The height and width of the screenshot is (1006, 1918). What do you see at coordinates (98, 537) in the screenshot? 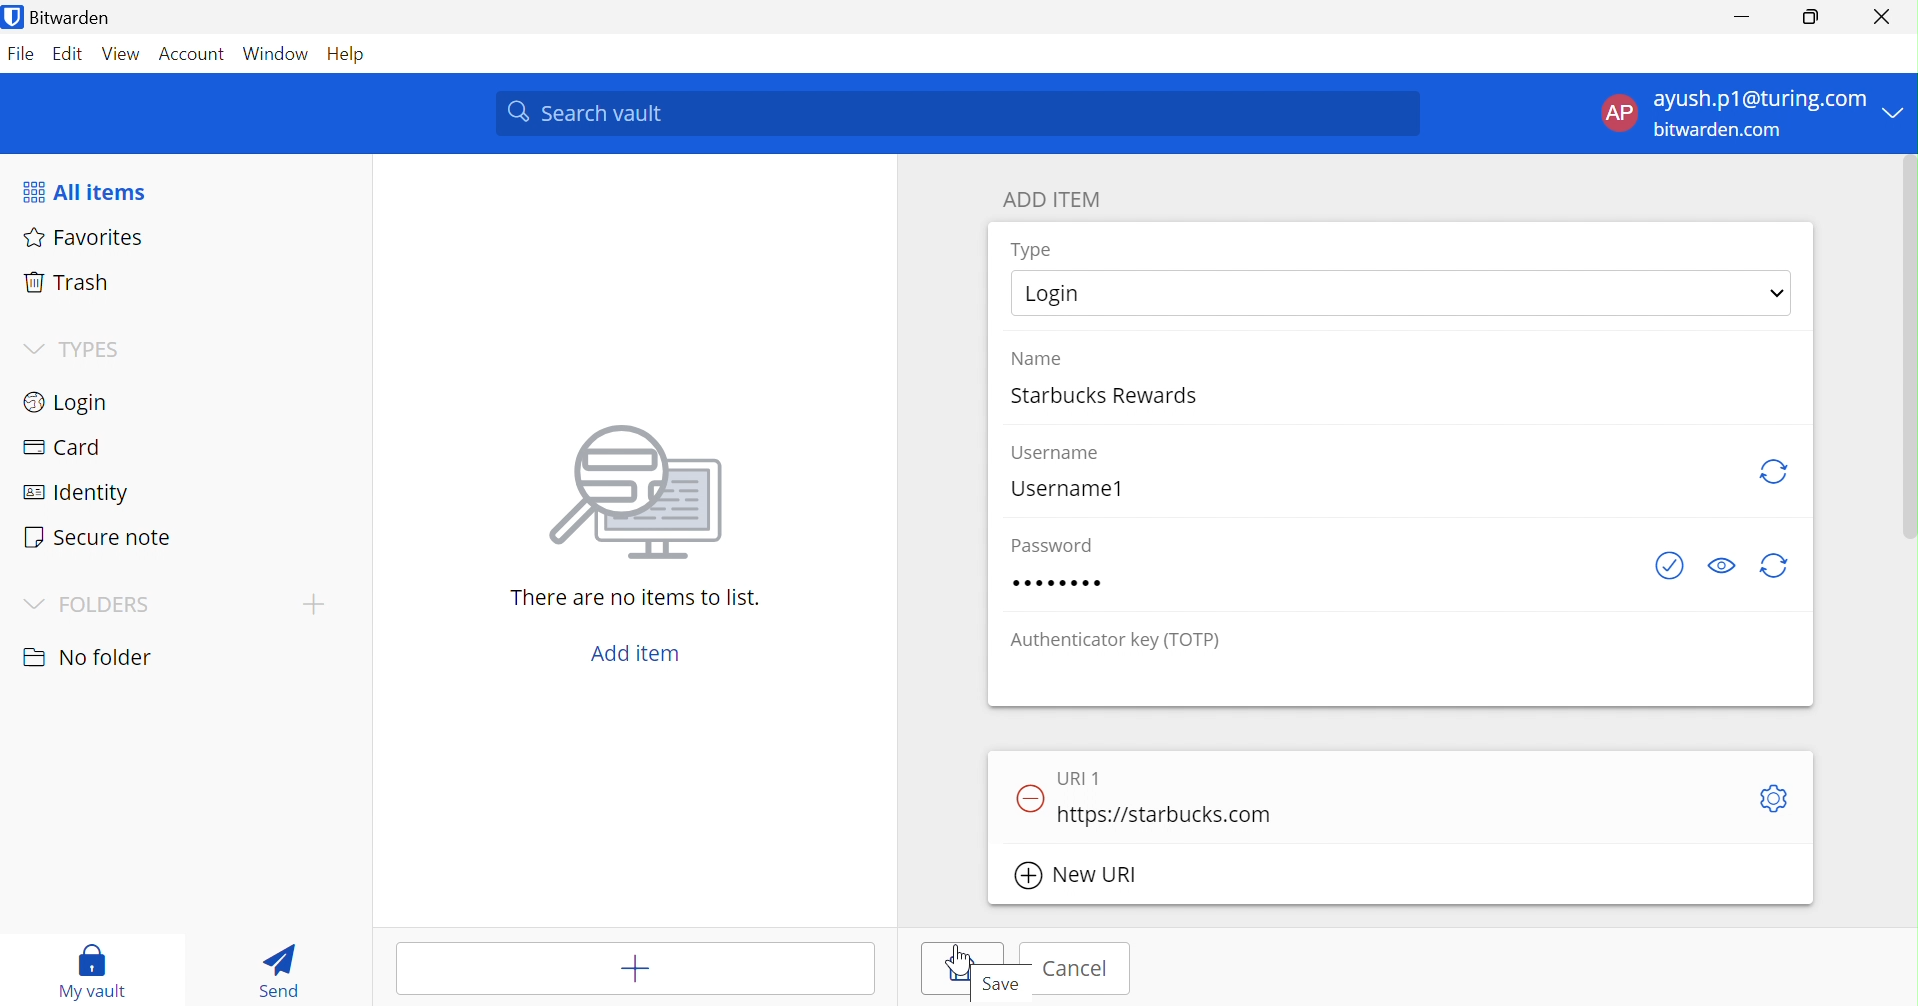
I see `Secure note` at bounding box center [98, 537].